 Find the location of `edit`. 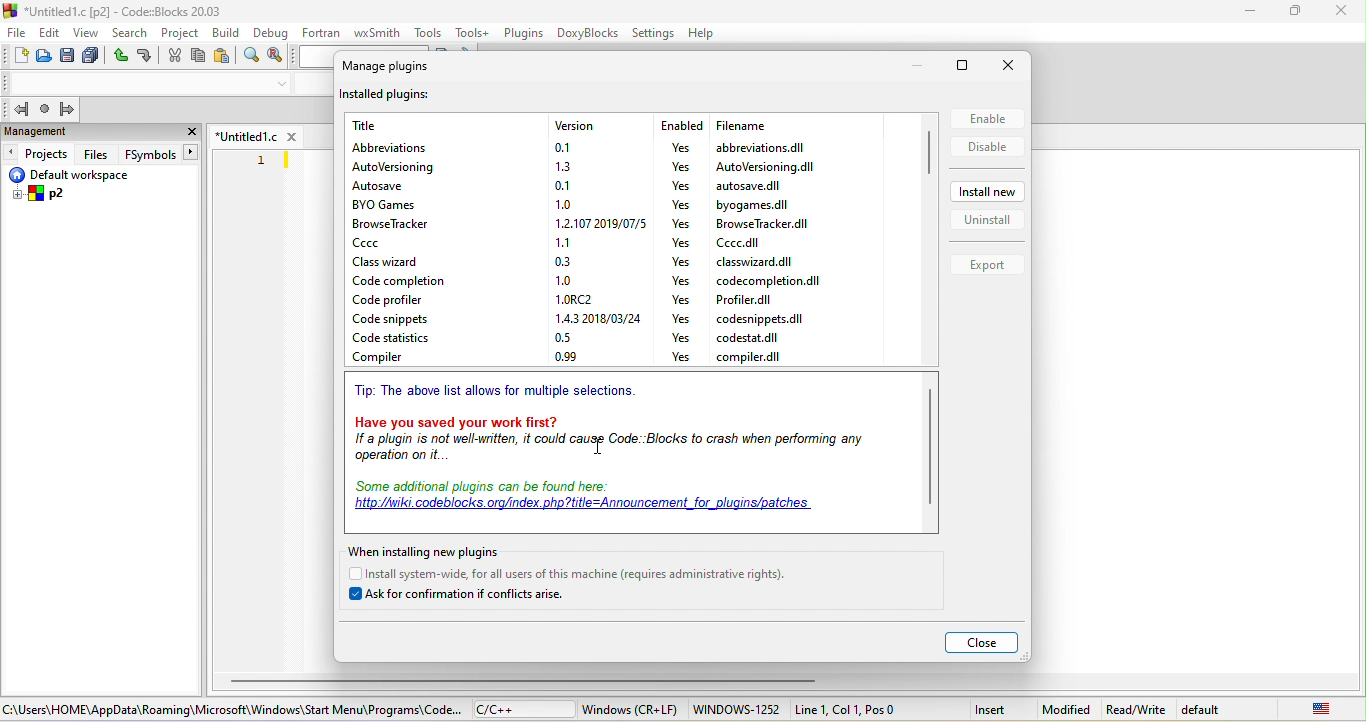

edit is located at coordinates (49, 34).